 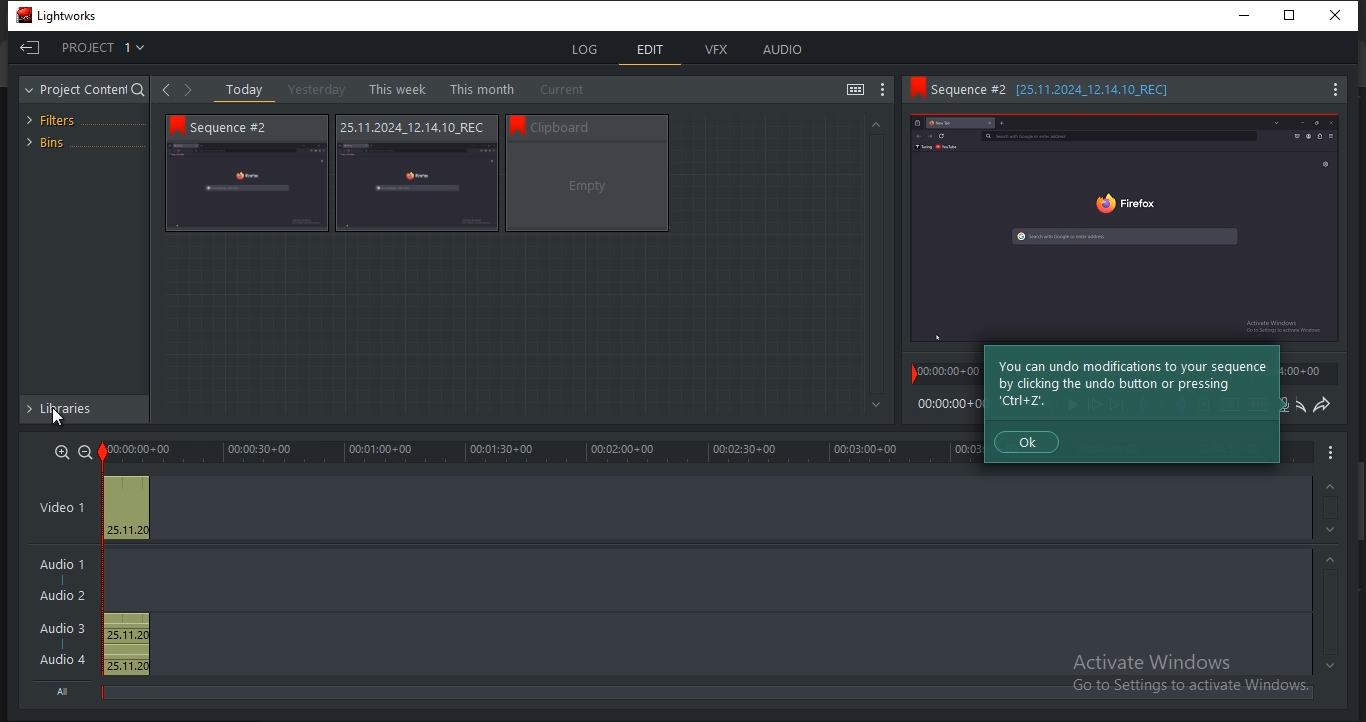 I want to click on show settings menu, so click(x=883, y=90).